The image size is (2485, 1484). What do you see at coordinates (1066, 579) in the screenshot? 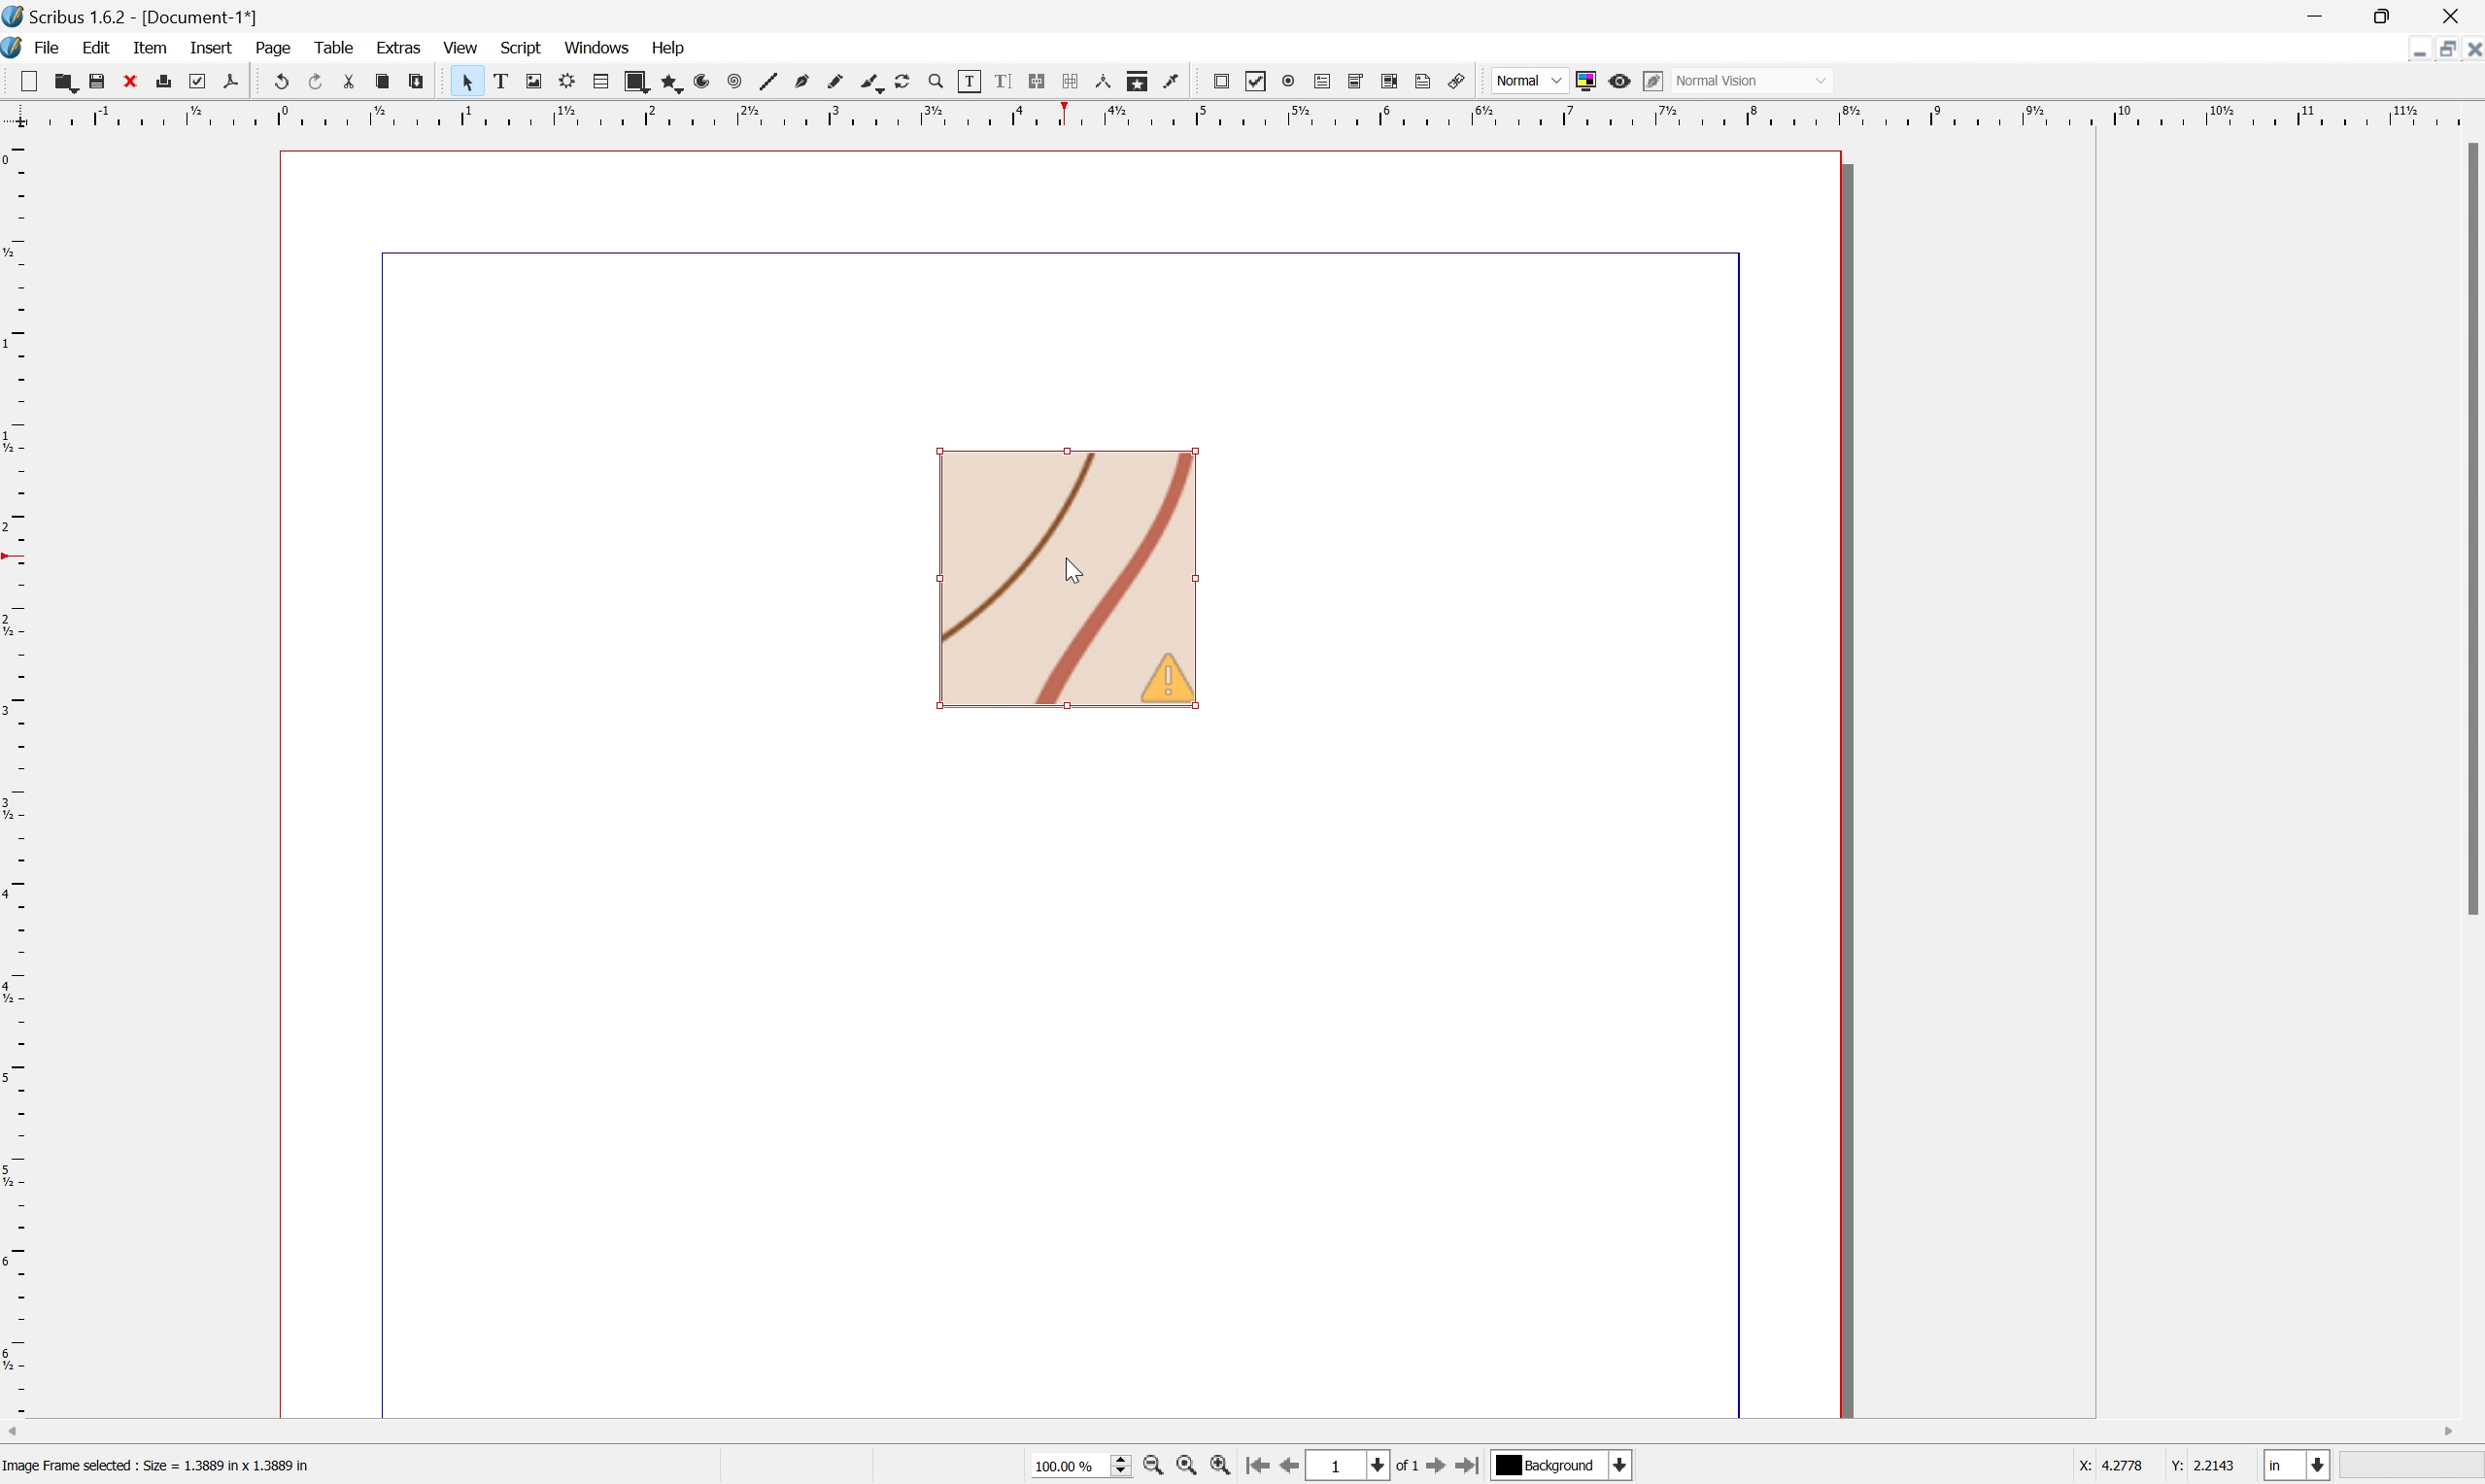
I see `image` at bounding box center [1066, 579].